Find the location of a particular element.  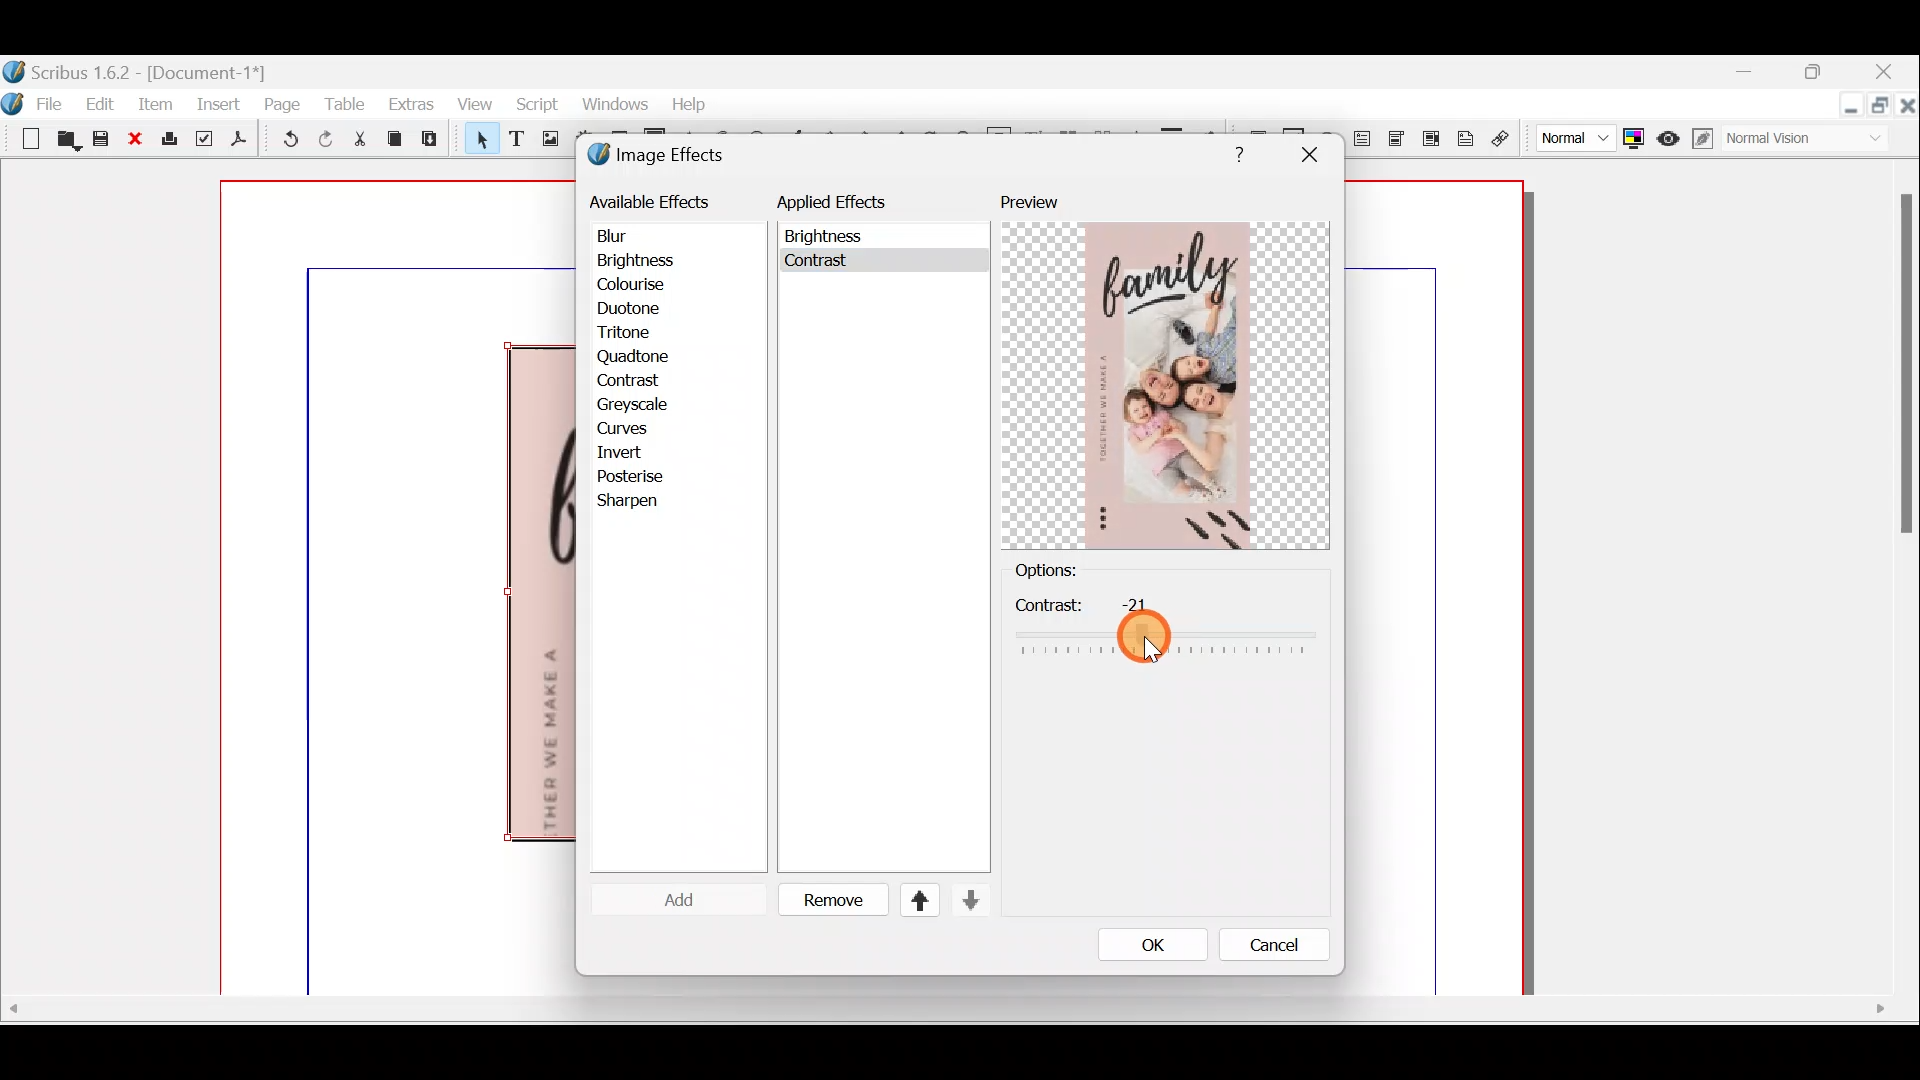

canvas is located at coordinates (1436, 589).